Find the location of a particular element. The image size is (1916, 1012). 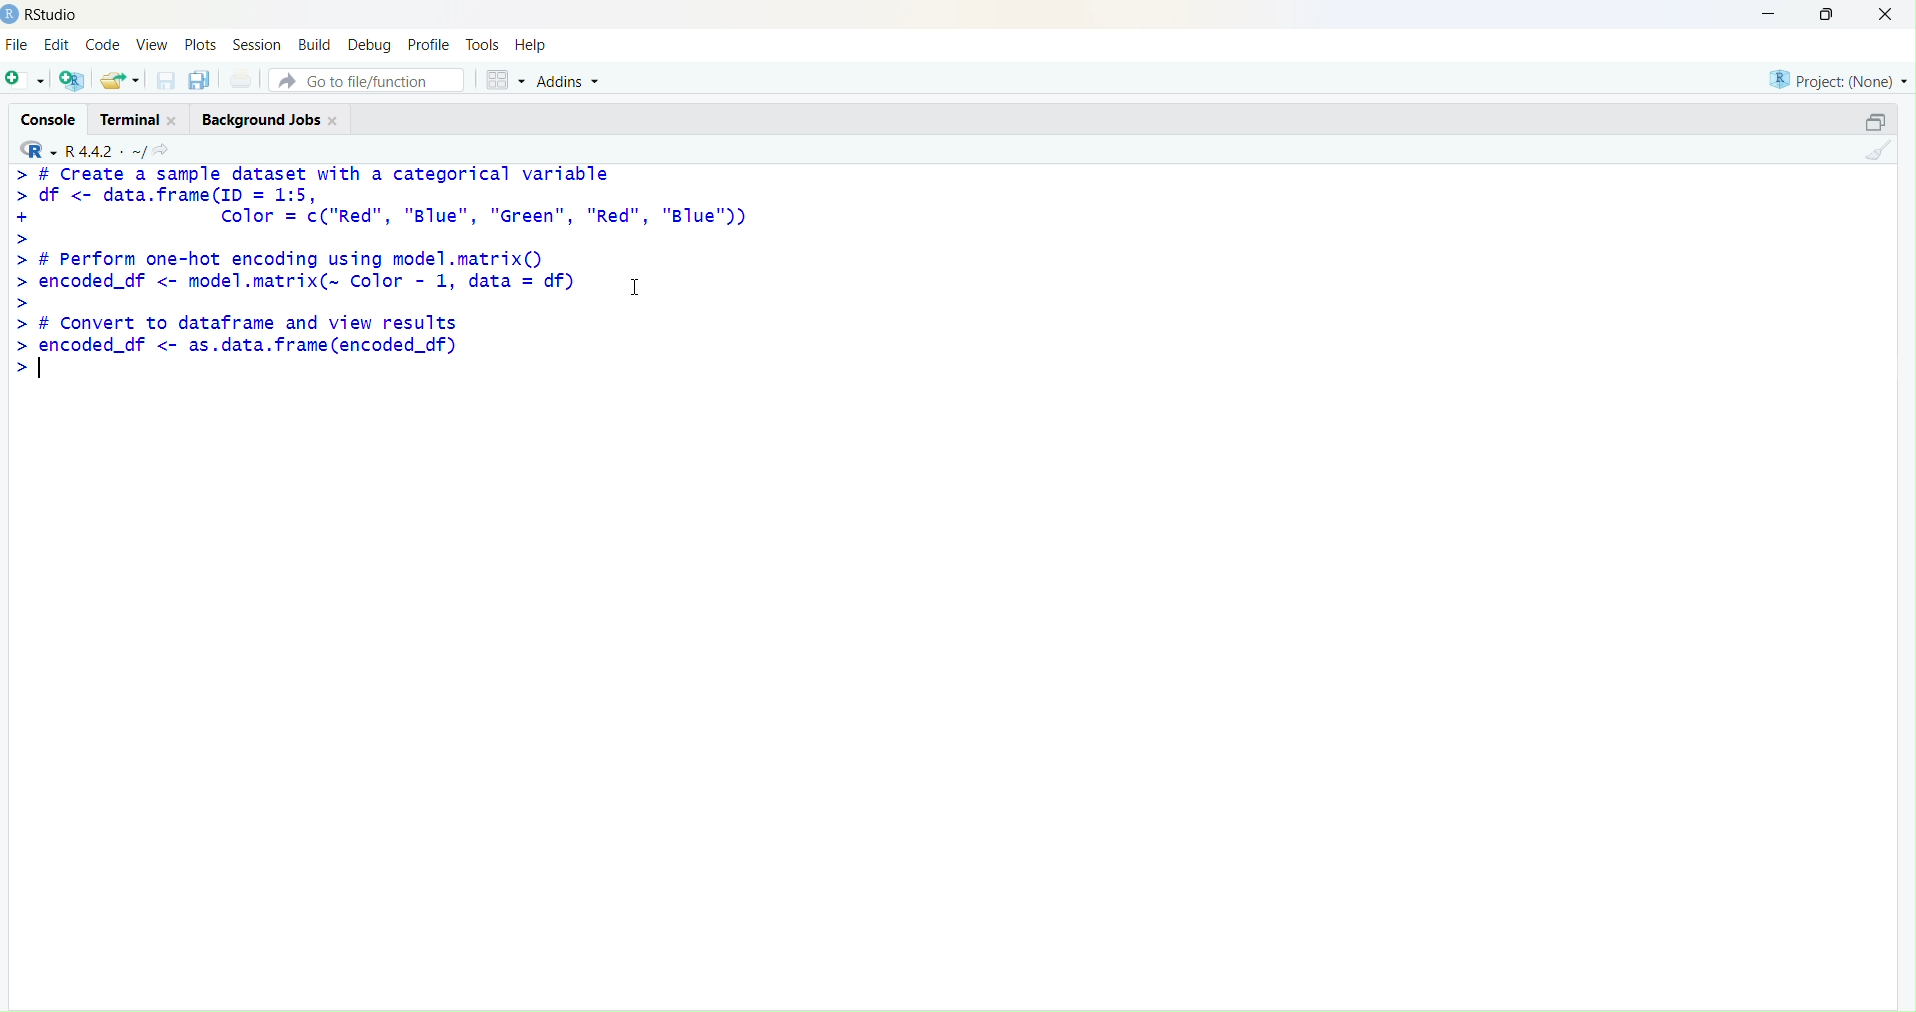

Build  is located at coordinates (317, 44).